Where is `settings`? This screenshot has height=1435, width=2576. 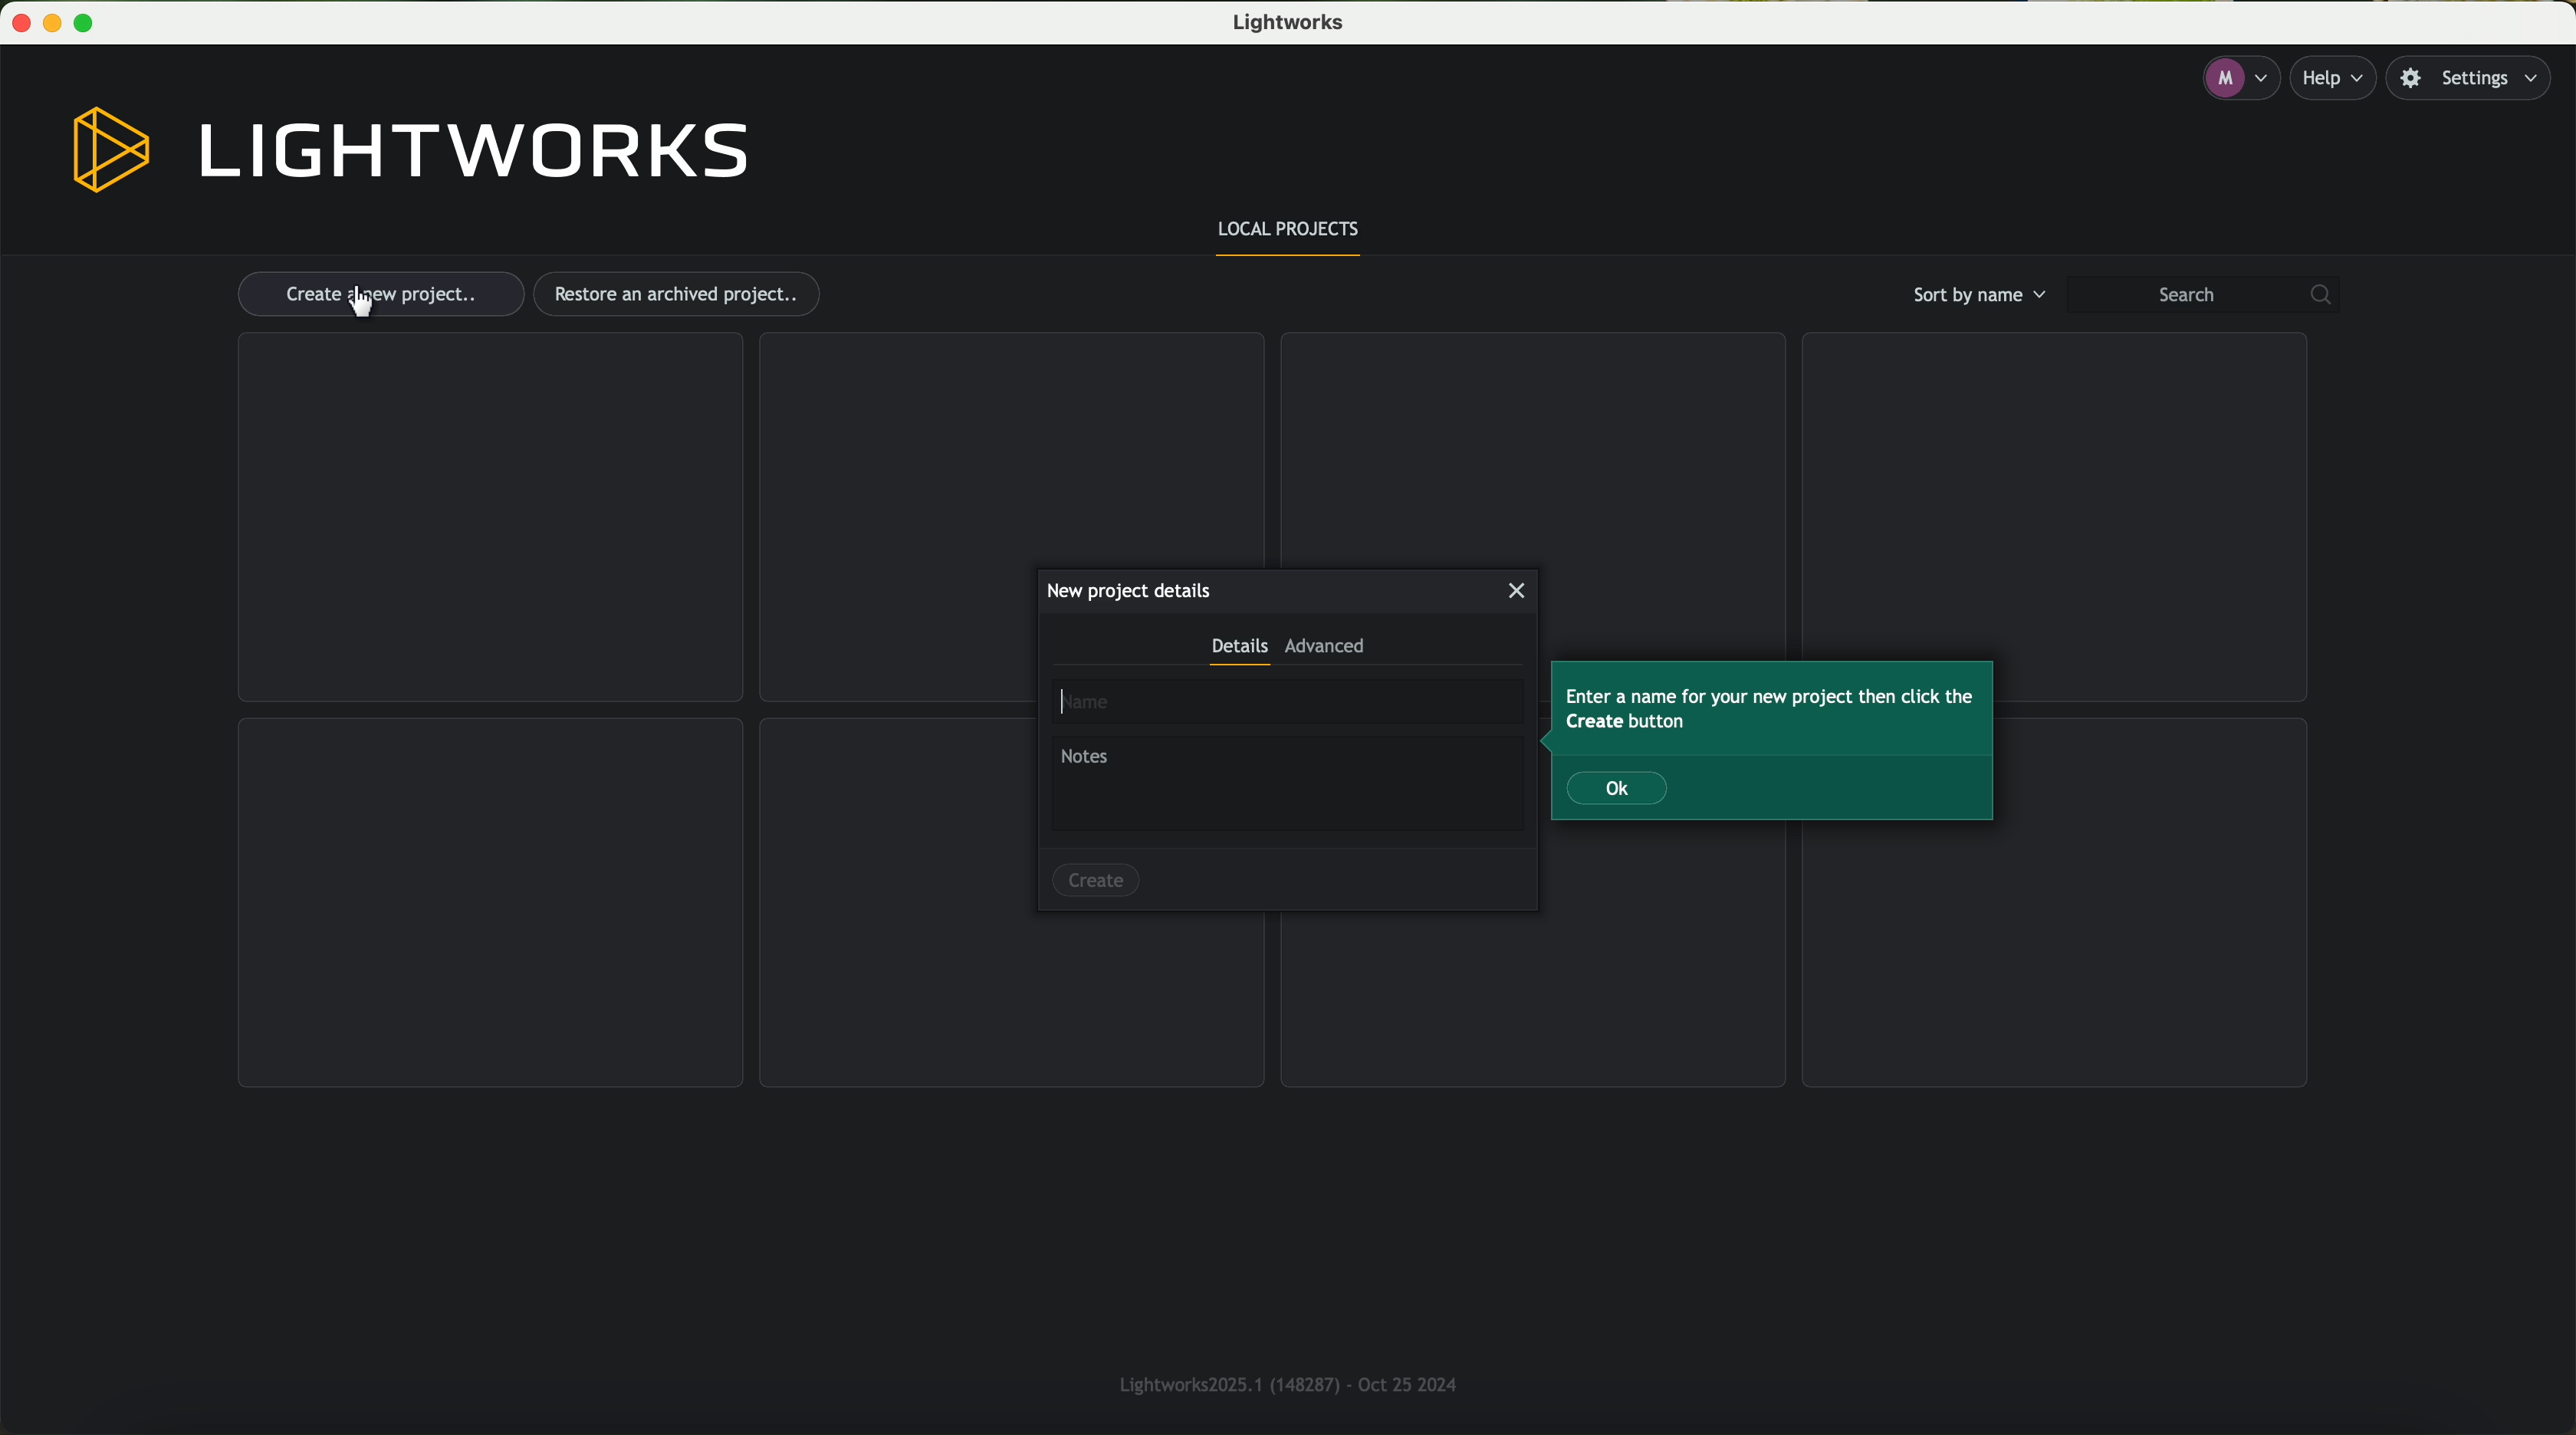
settings is located at coordinates (2478, 79).